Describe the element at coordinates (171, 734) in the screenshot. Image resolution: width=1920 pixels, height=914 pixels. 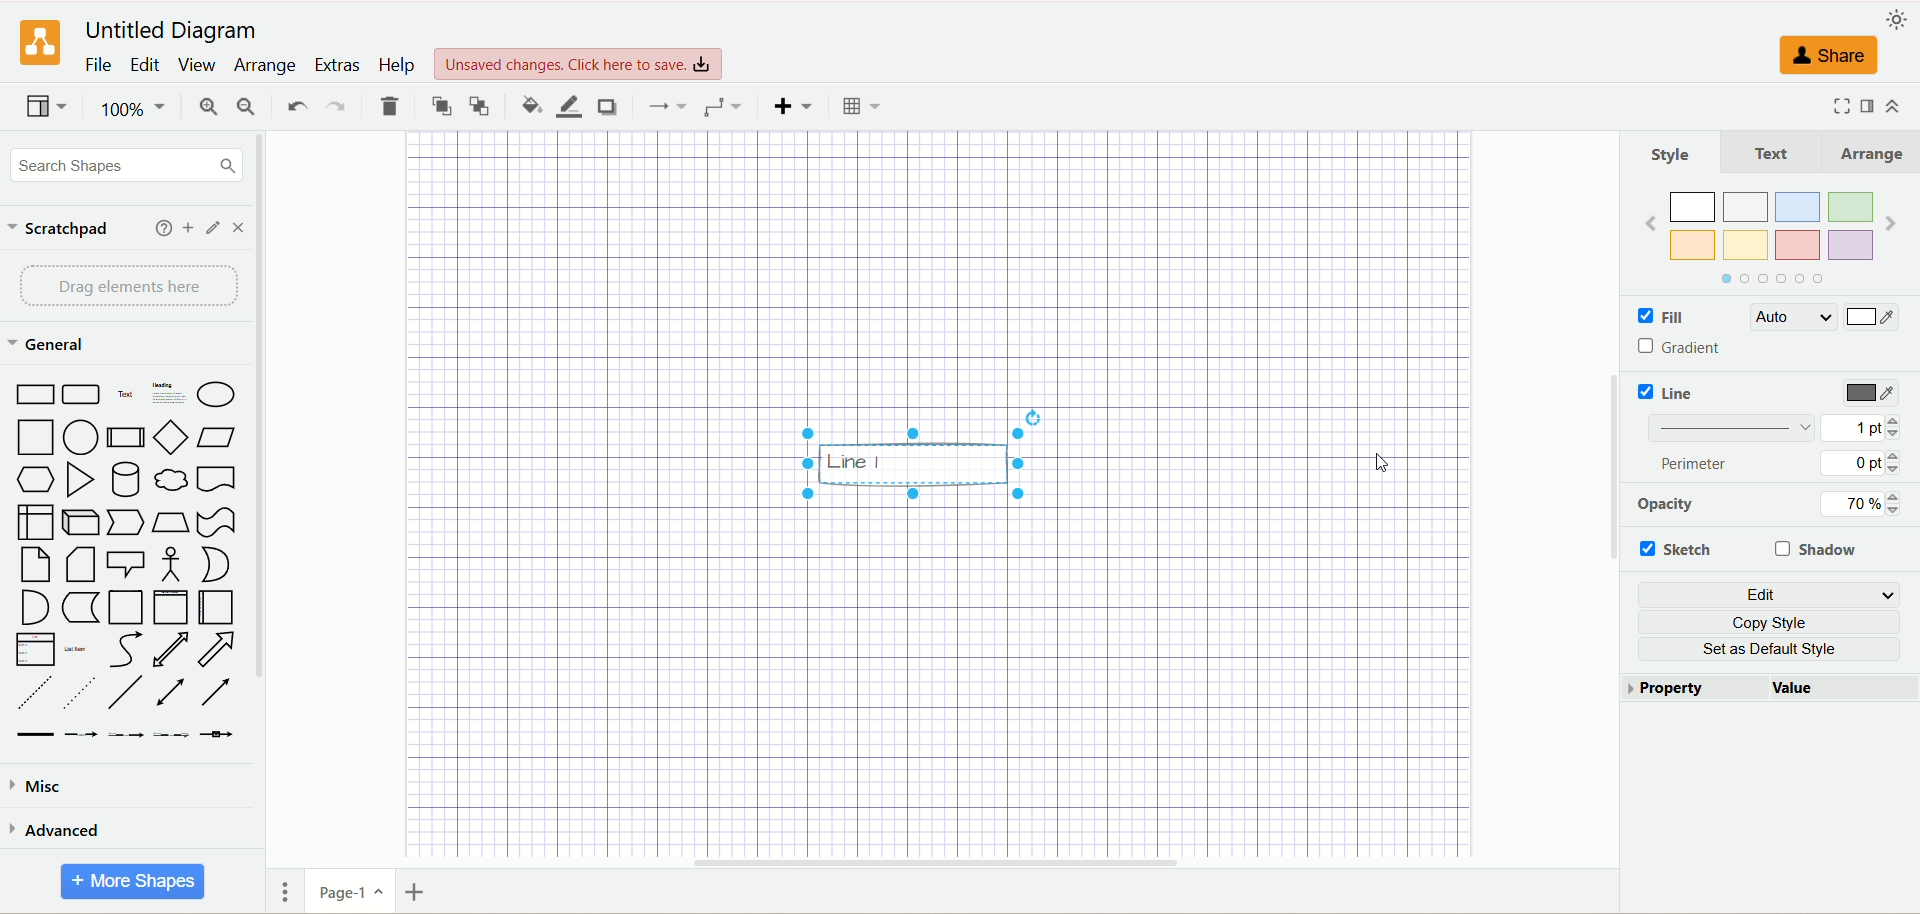
I see `Connector with 3 labels` at that location.